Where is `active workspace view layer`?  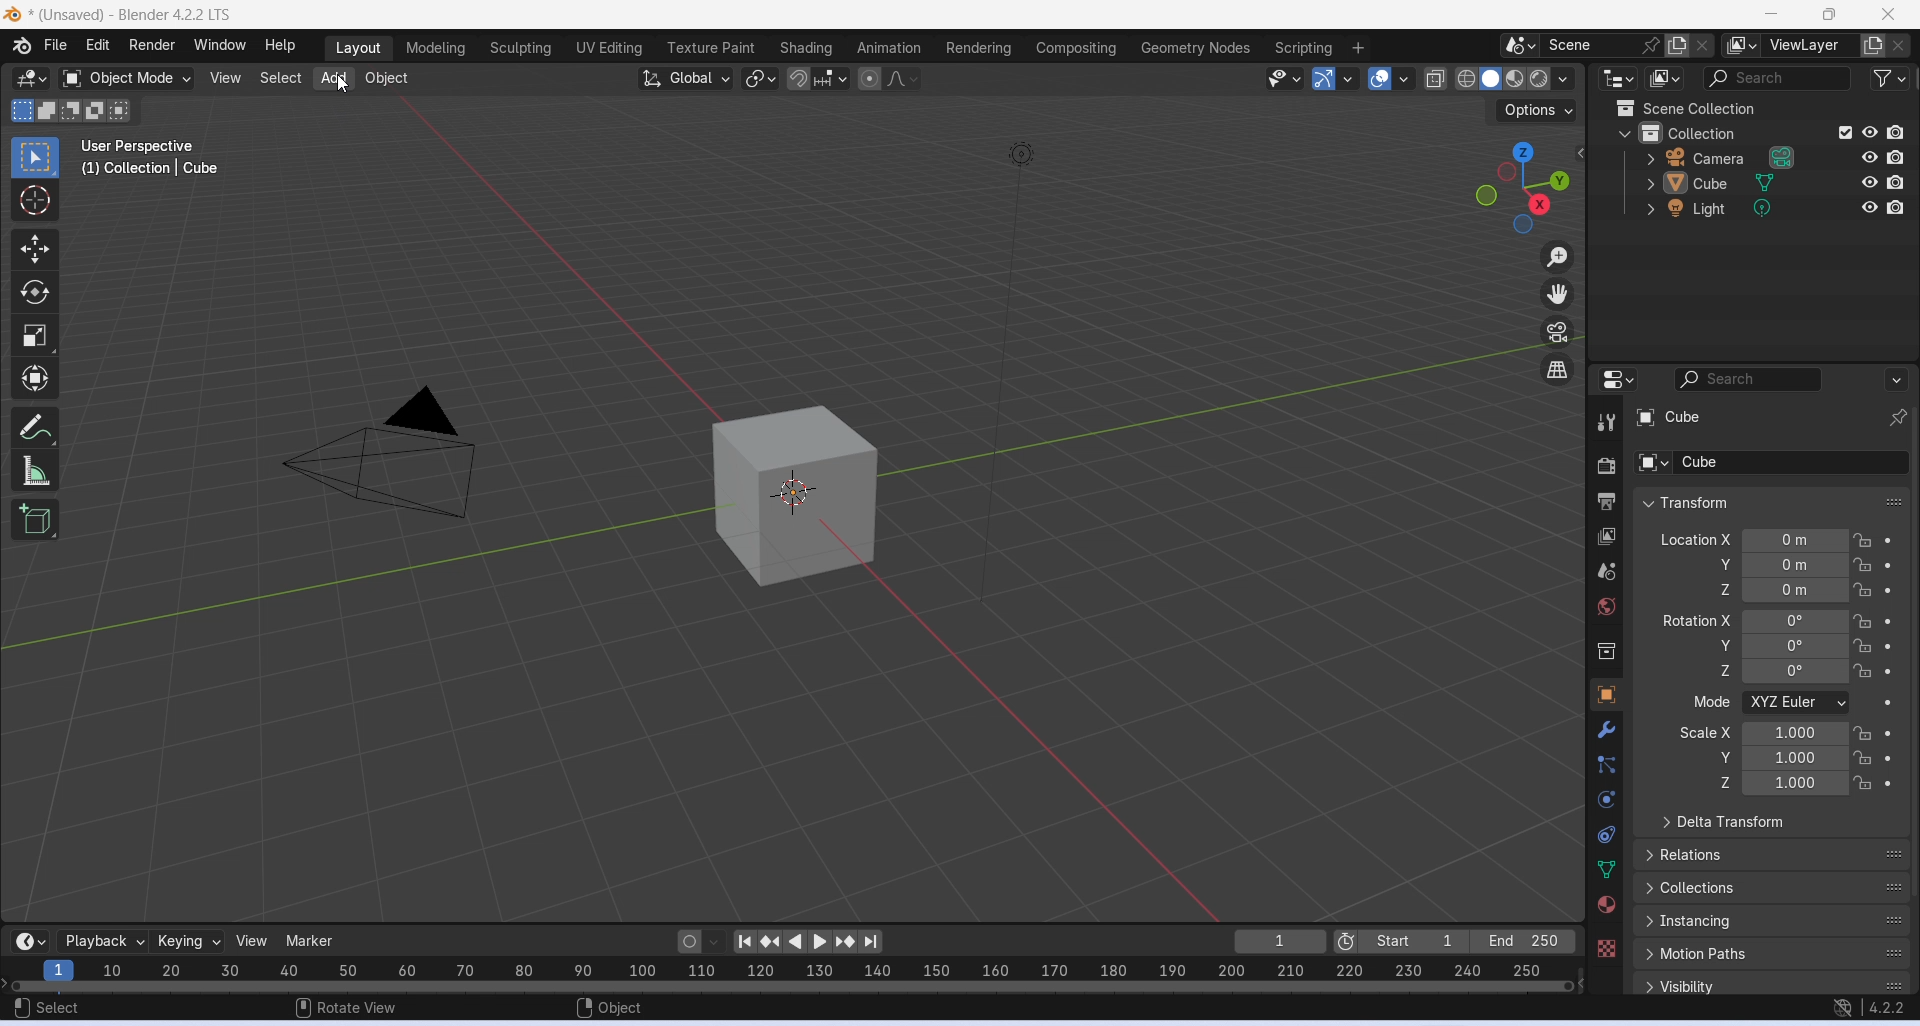 active workspace view layer is located at coordinates (1742, 45).